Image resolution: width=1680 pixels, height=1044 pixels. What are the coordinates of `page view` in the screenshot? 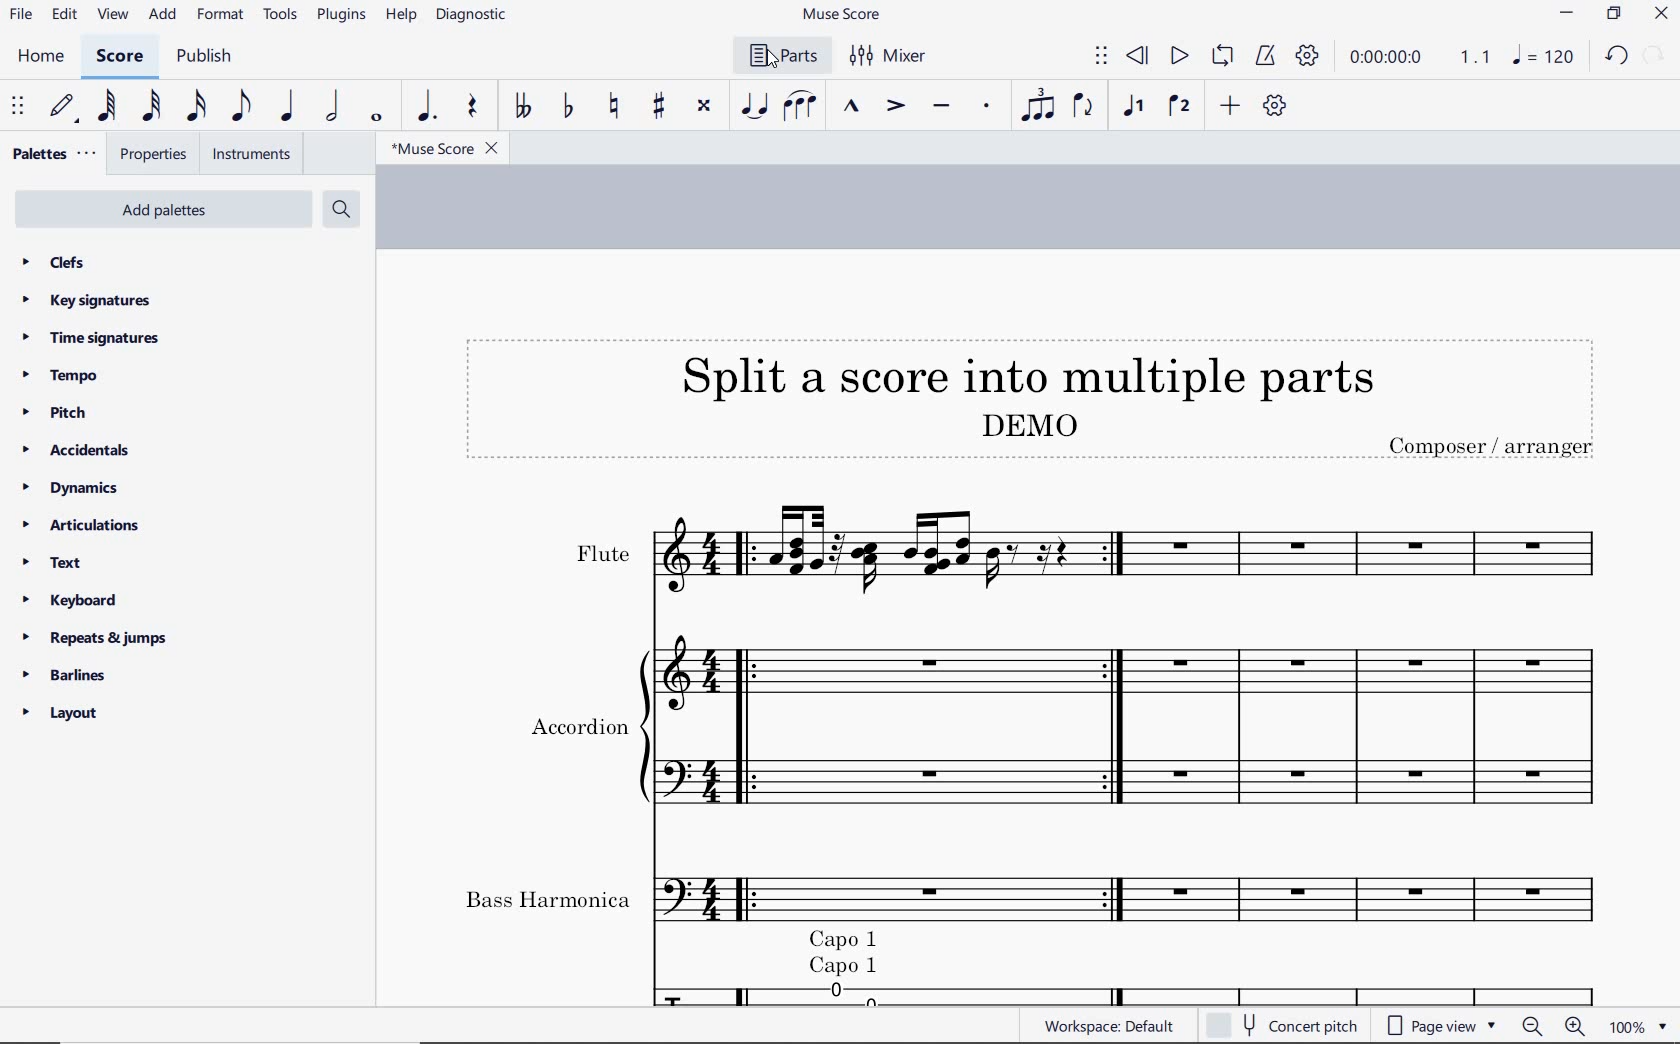 It's located at (1440, 1027).